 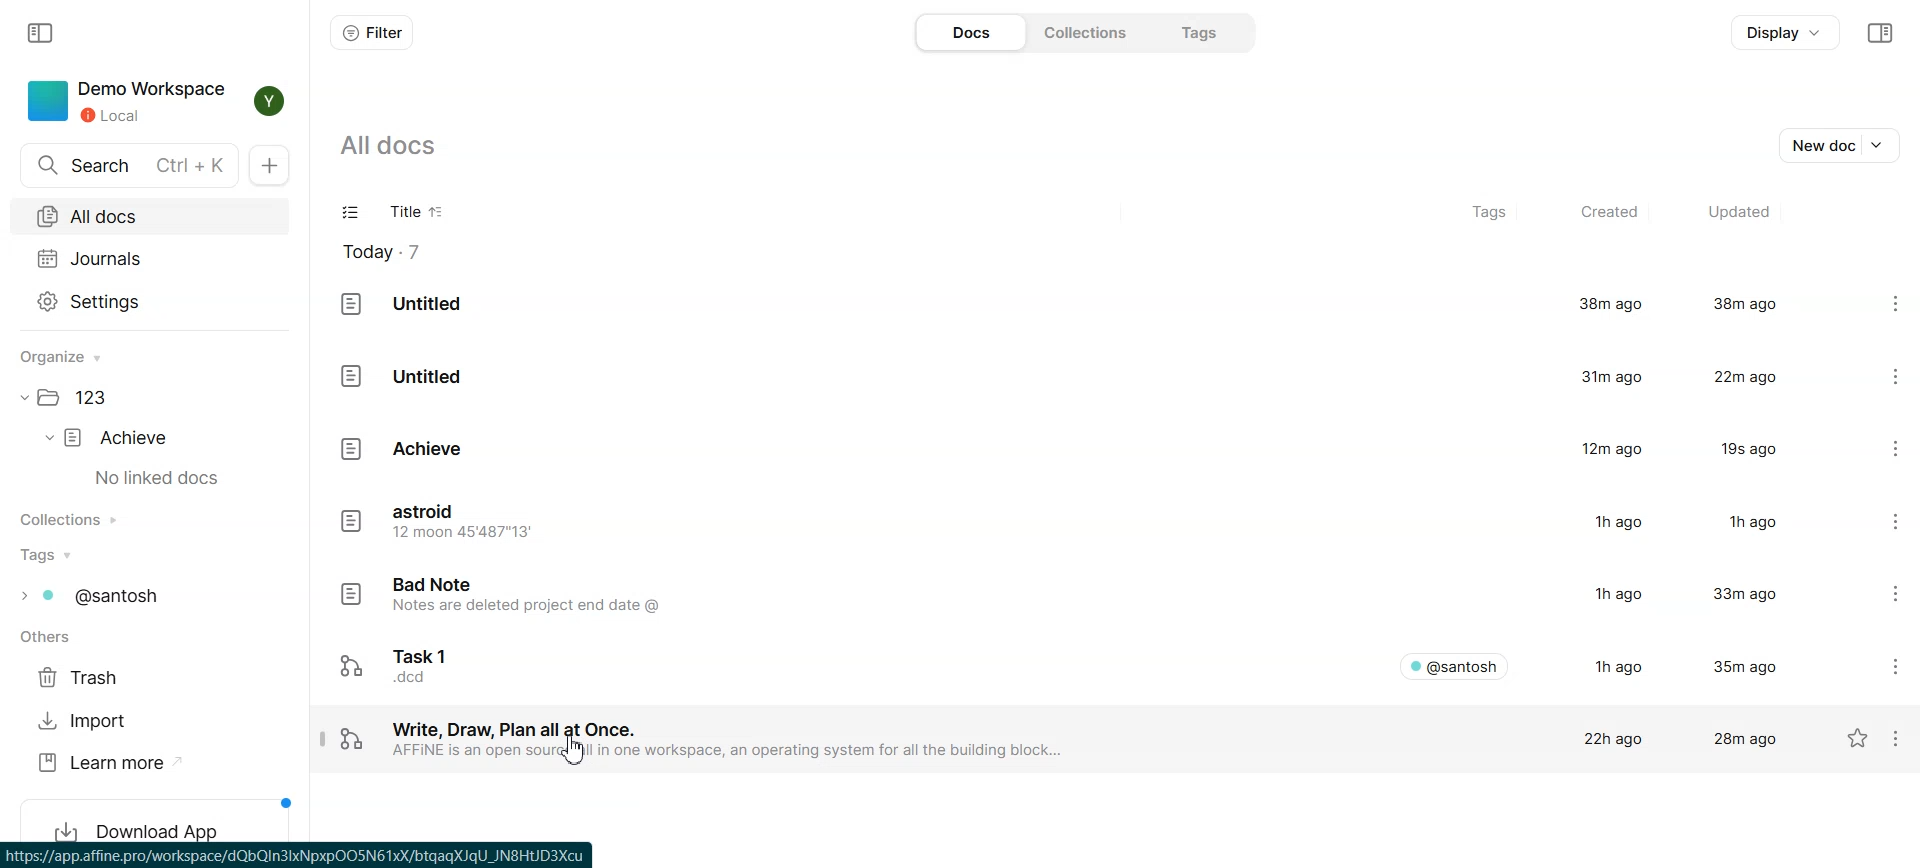 I want to click on all docs, so click(x=402, y=145).